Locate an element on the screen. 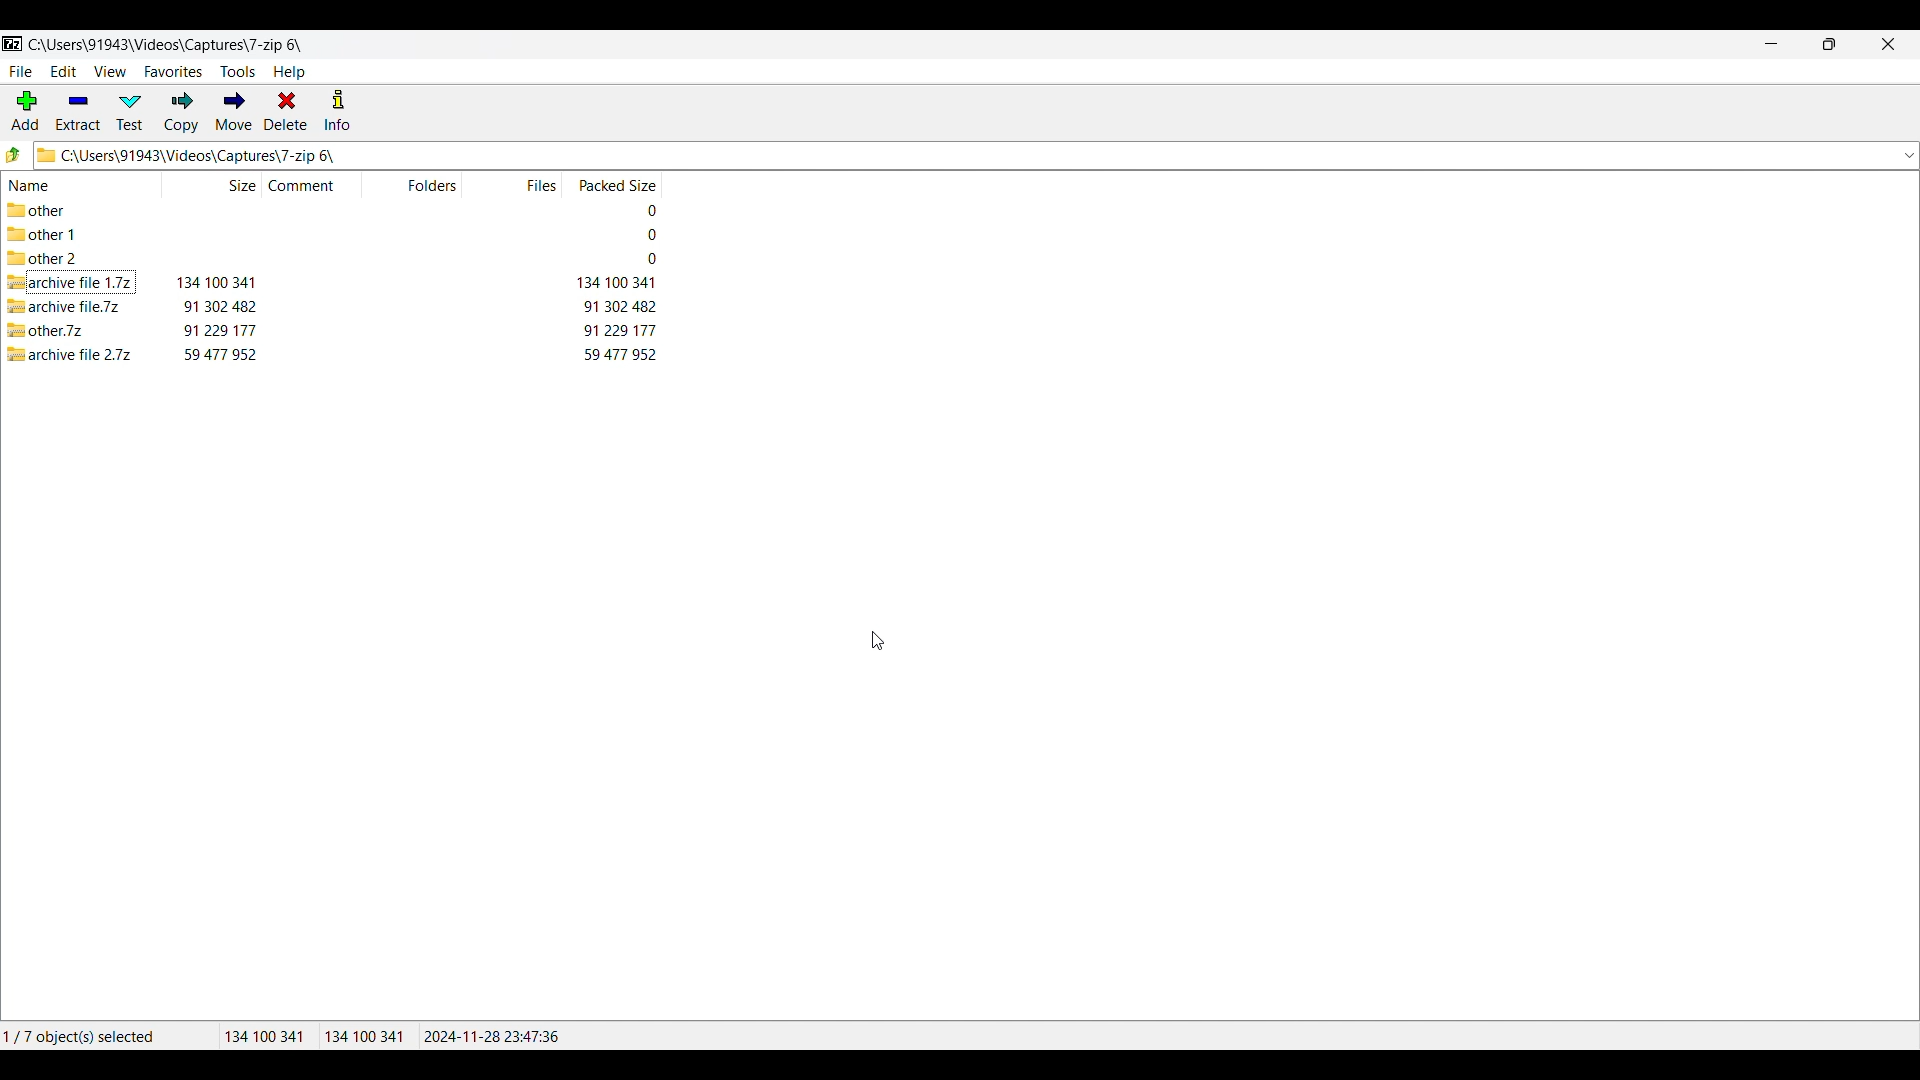 The image size is (1920, 1080). Test is located at coordinates (130, 112).